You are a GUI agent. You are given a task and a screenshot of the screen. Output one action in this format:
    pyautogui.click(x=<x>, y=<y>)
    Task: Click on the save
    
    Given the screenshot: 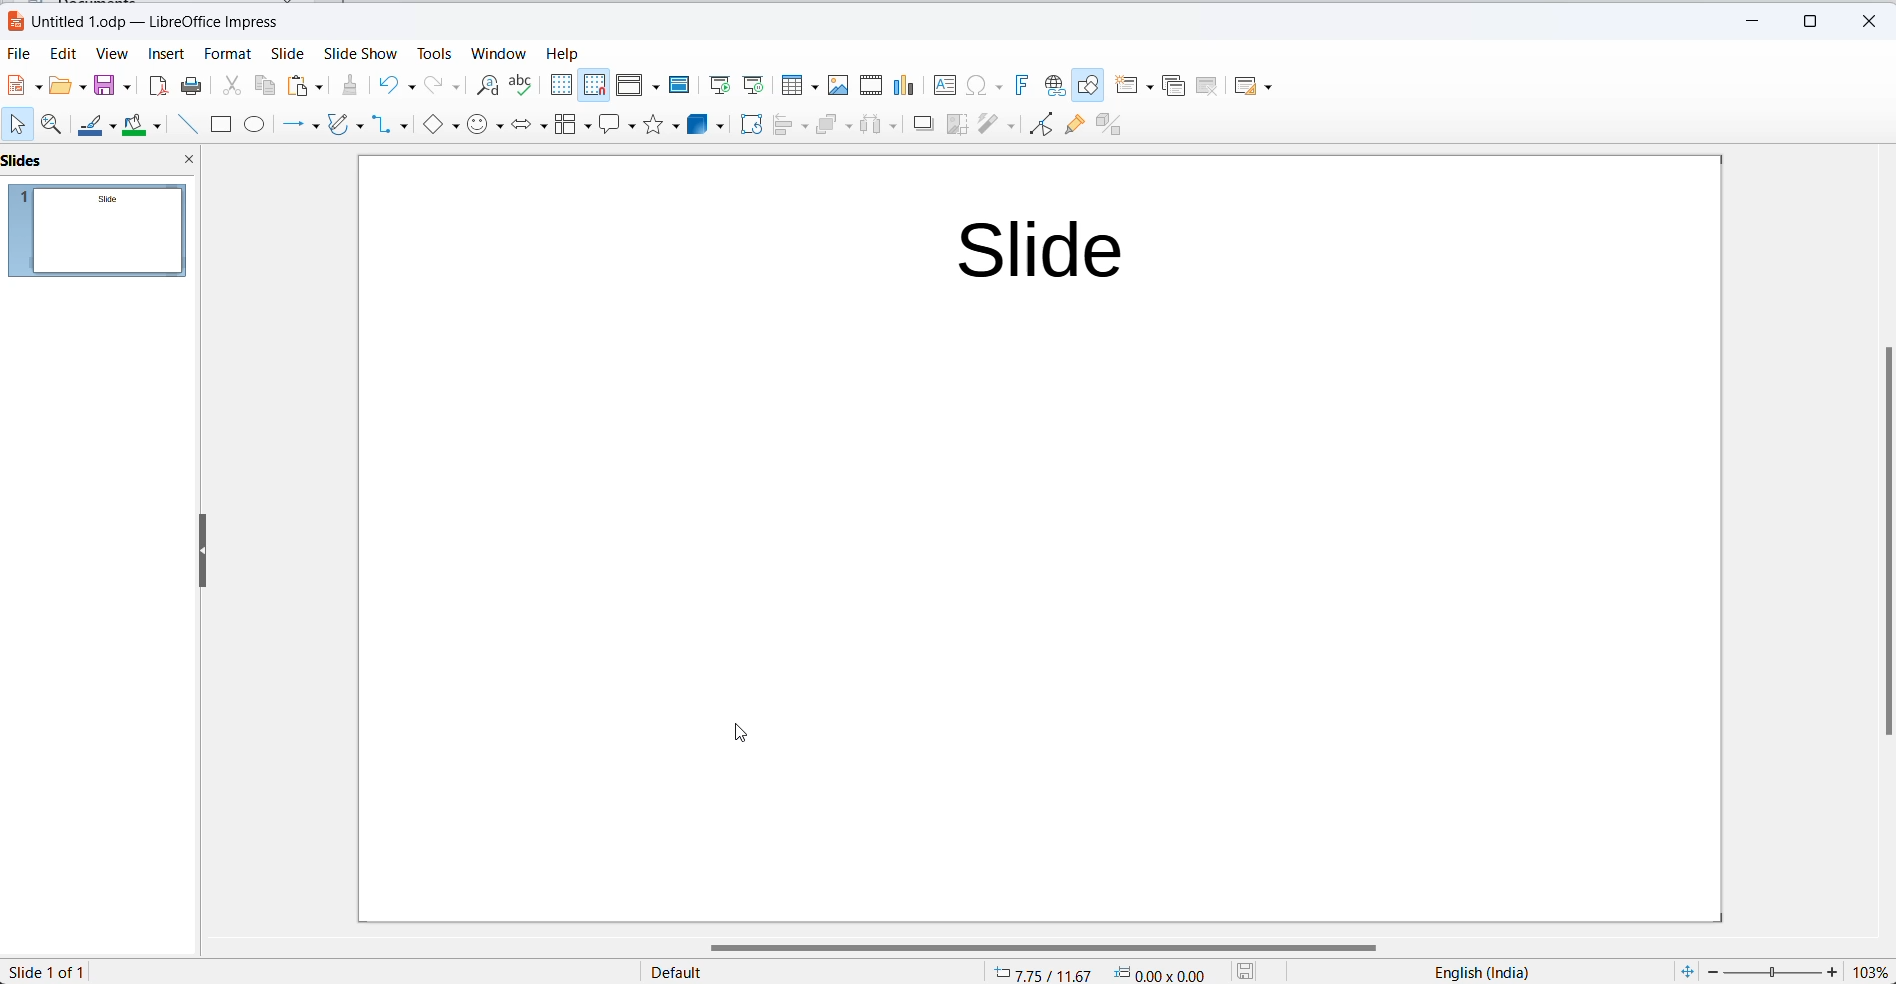 What is the action you would take?
    pyautogui.click(x=1253, y=971)
    